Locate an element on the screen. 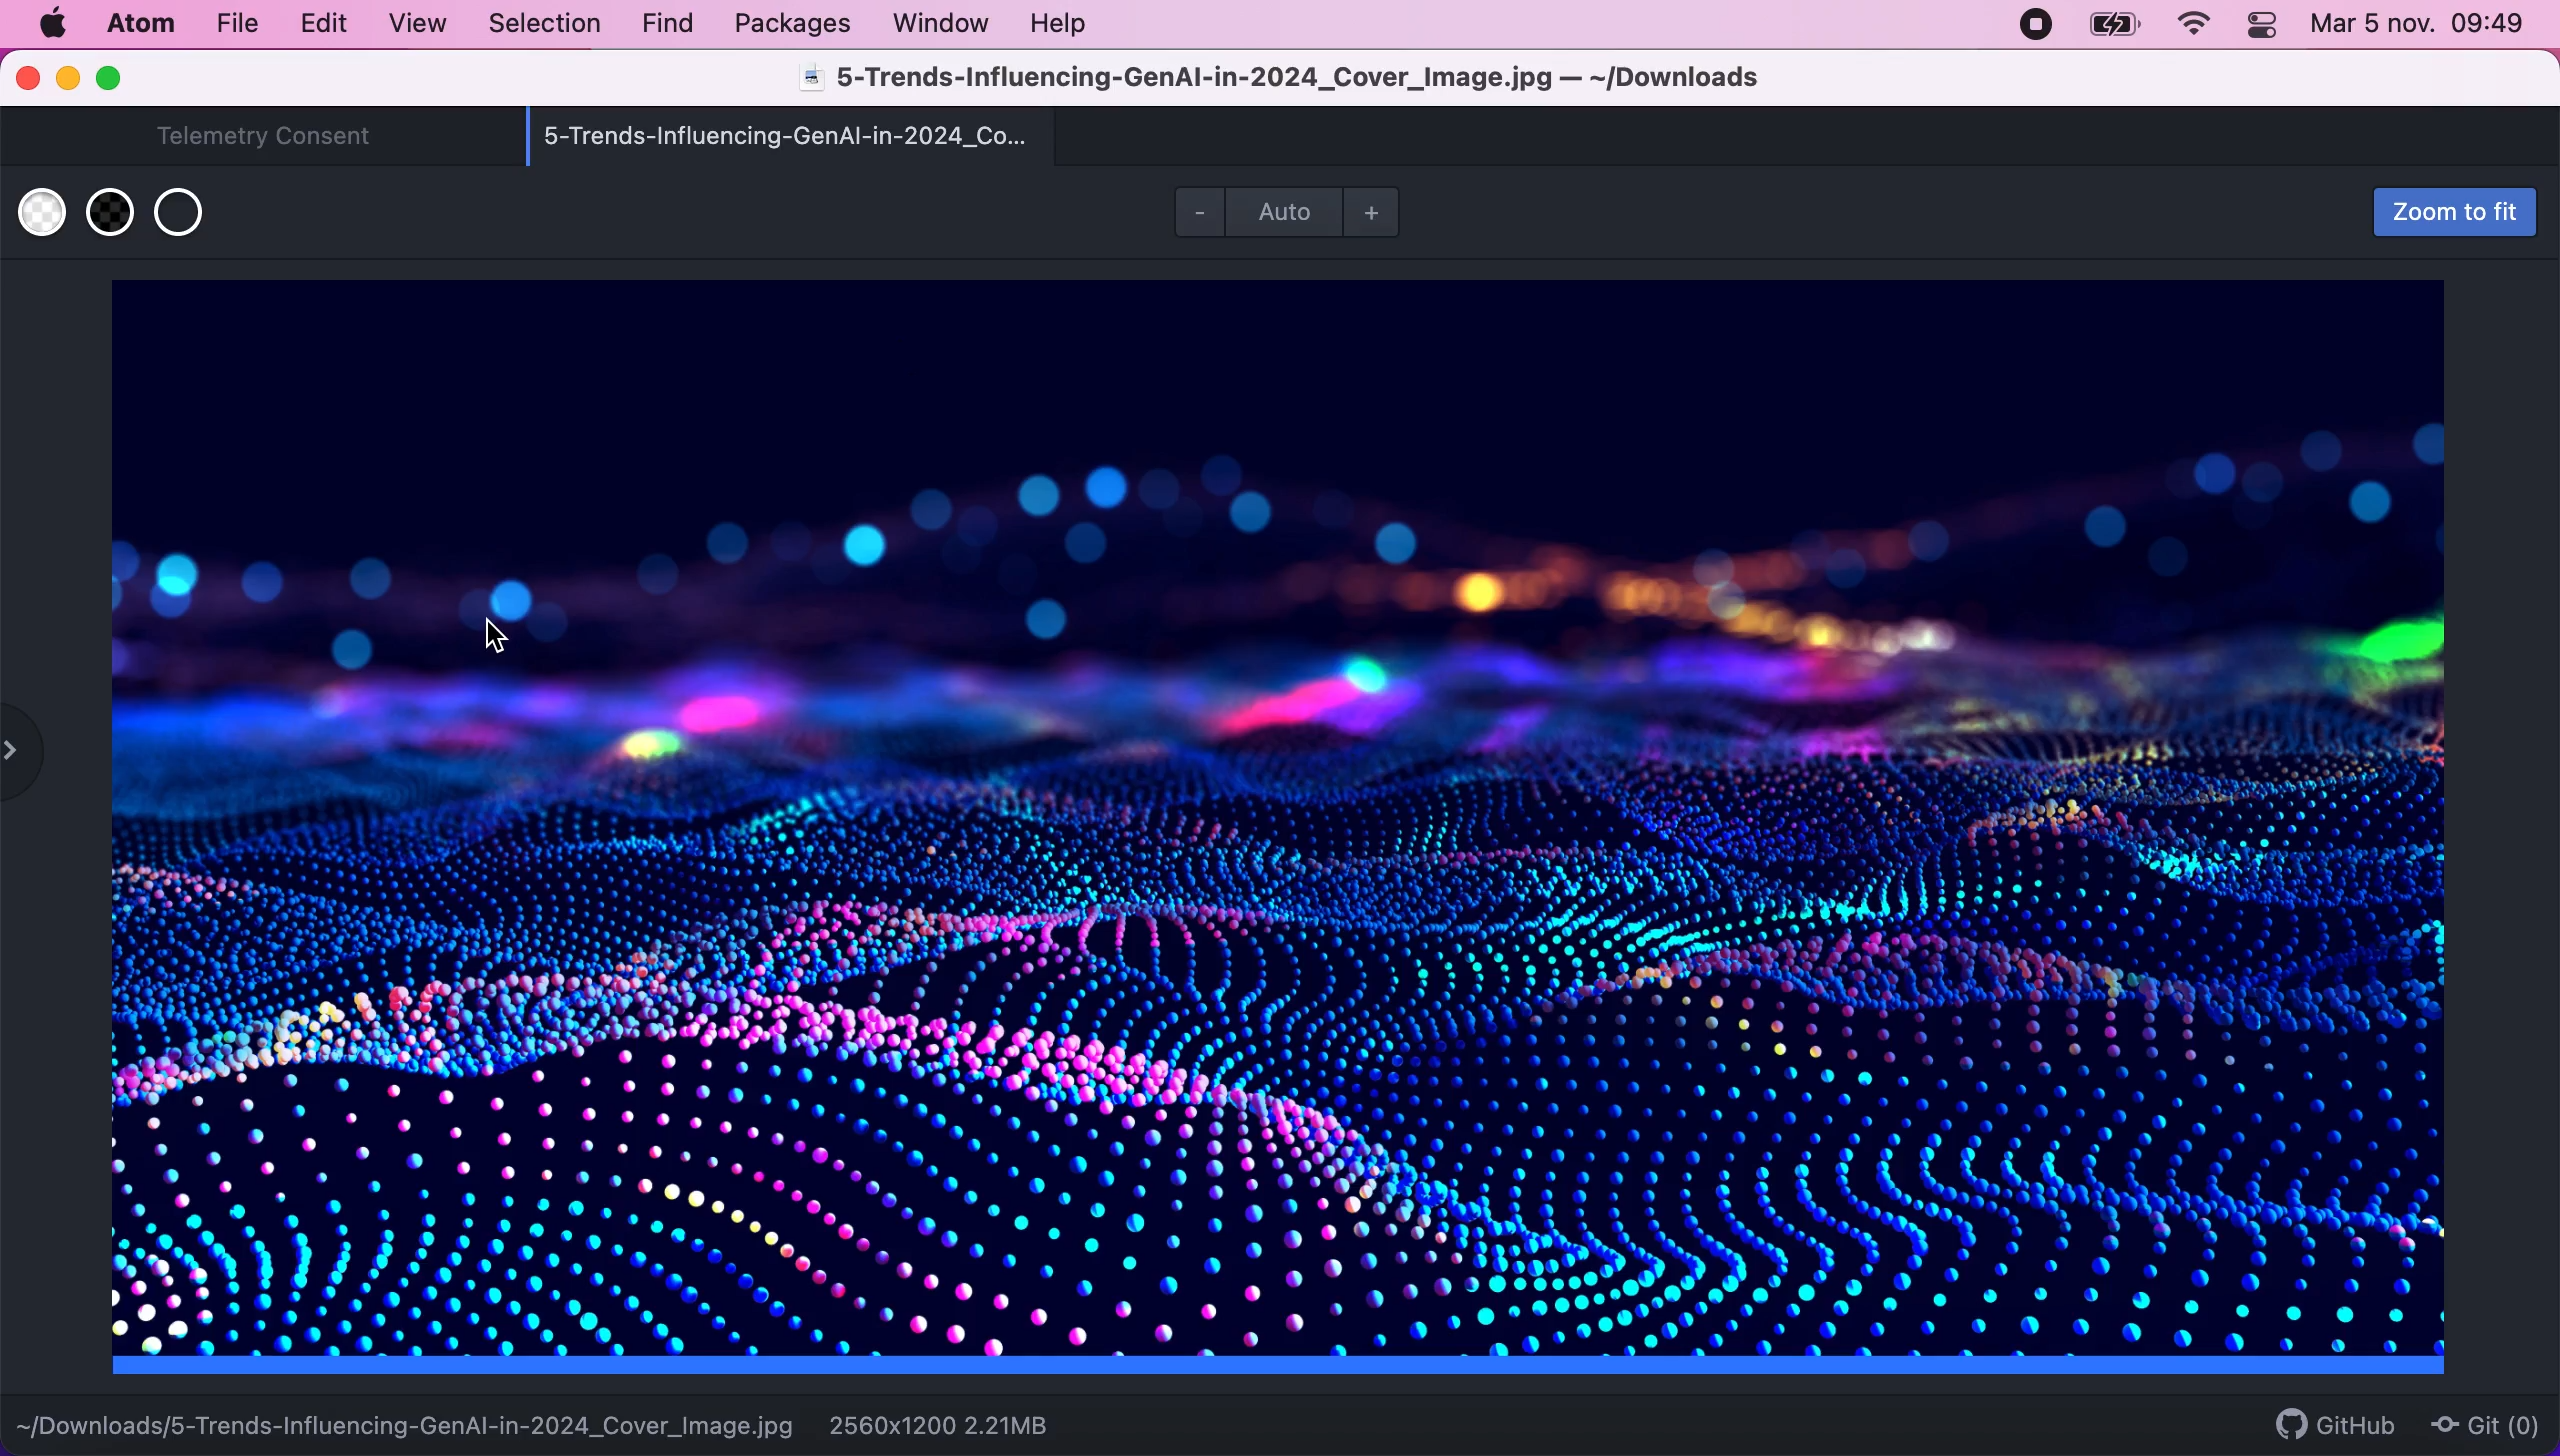 Image resolution: width=2560 pixels, height=1456 pixels. zoom to fit is located at coordinates (2400, 213).